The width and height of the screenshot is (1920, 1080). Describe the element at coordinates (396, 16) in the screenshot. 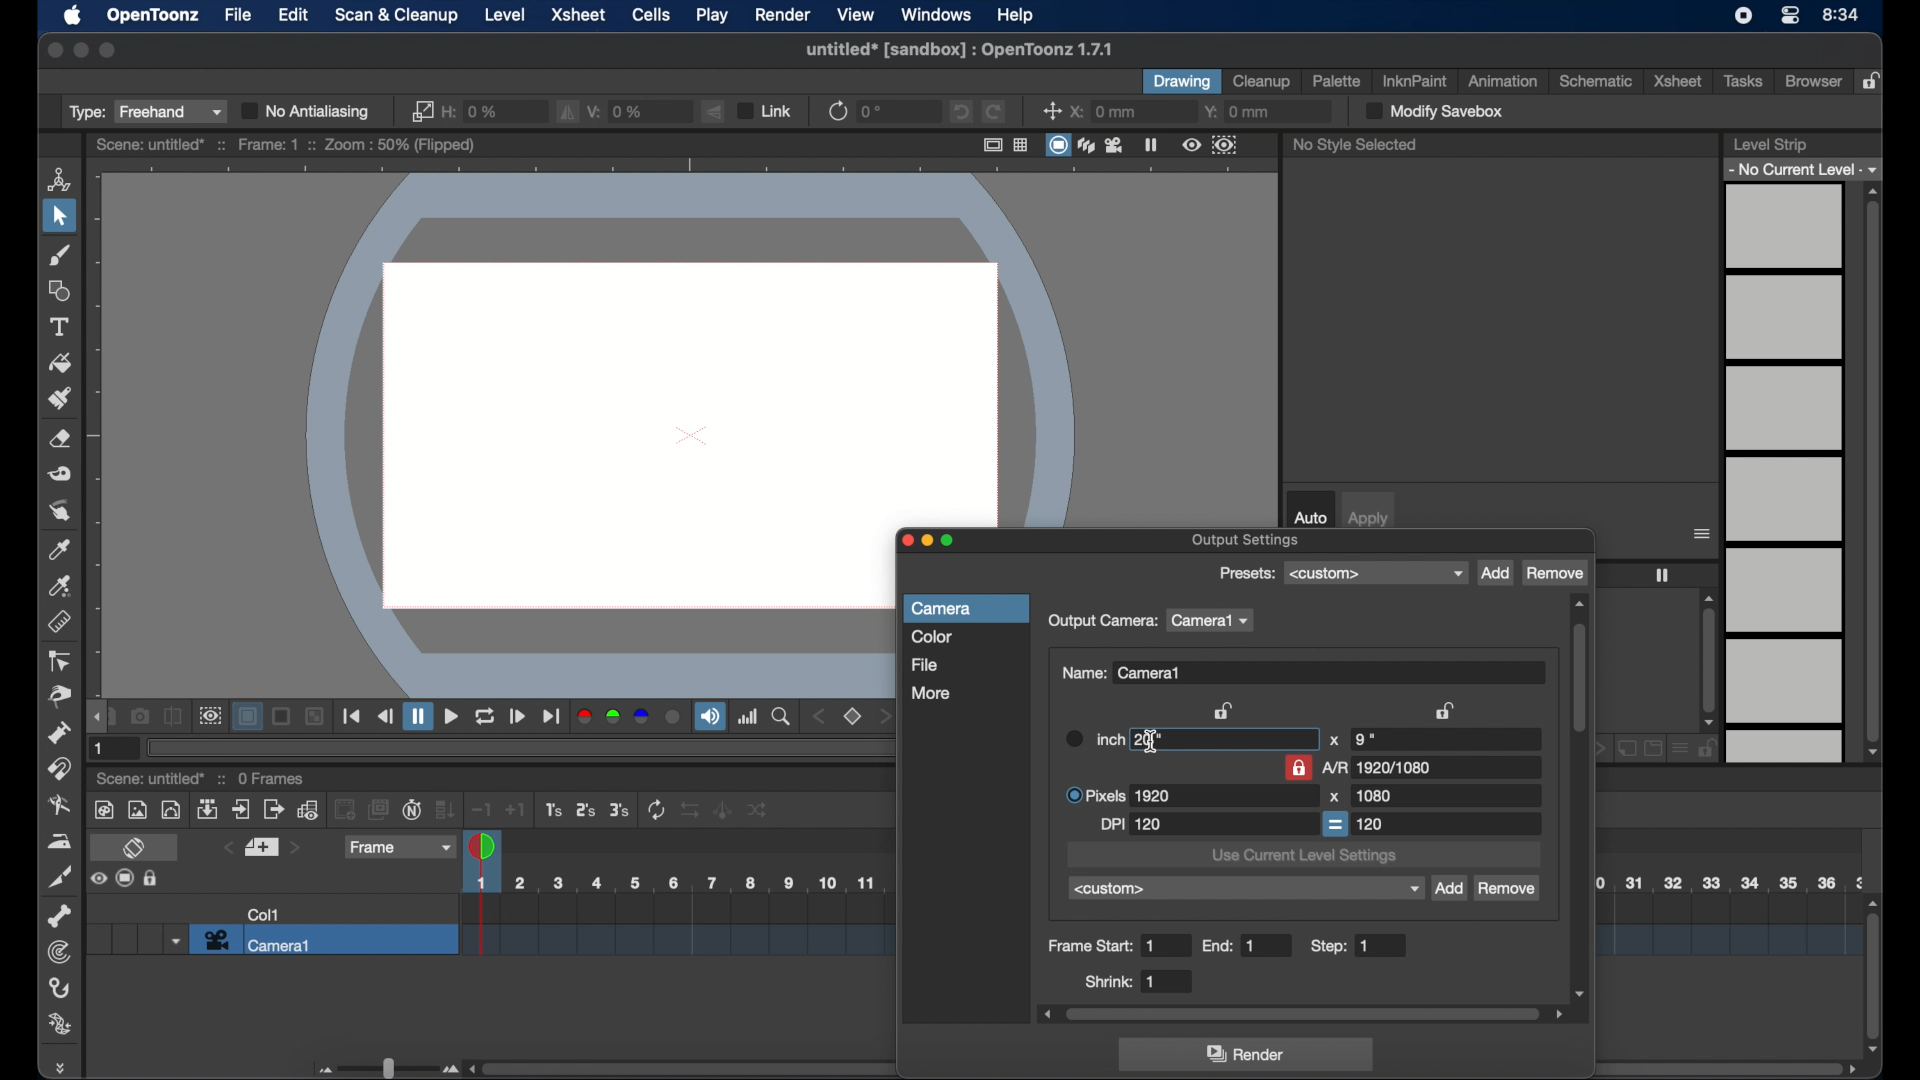

I see `scan & cleanup` at that location.